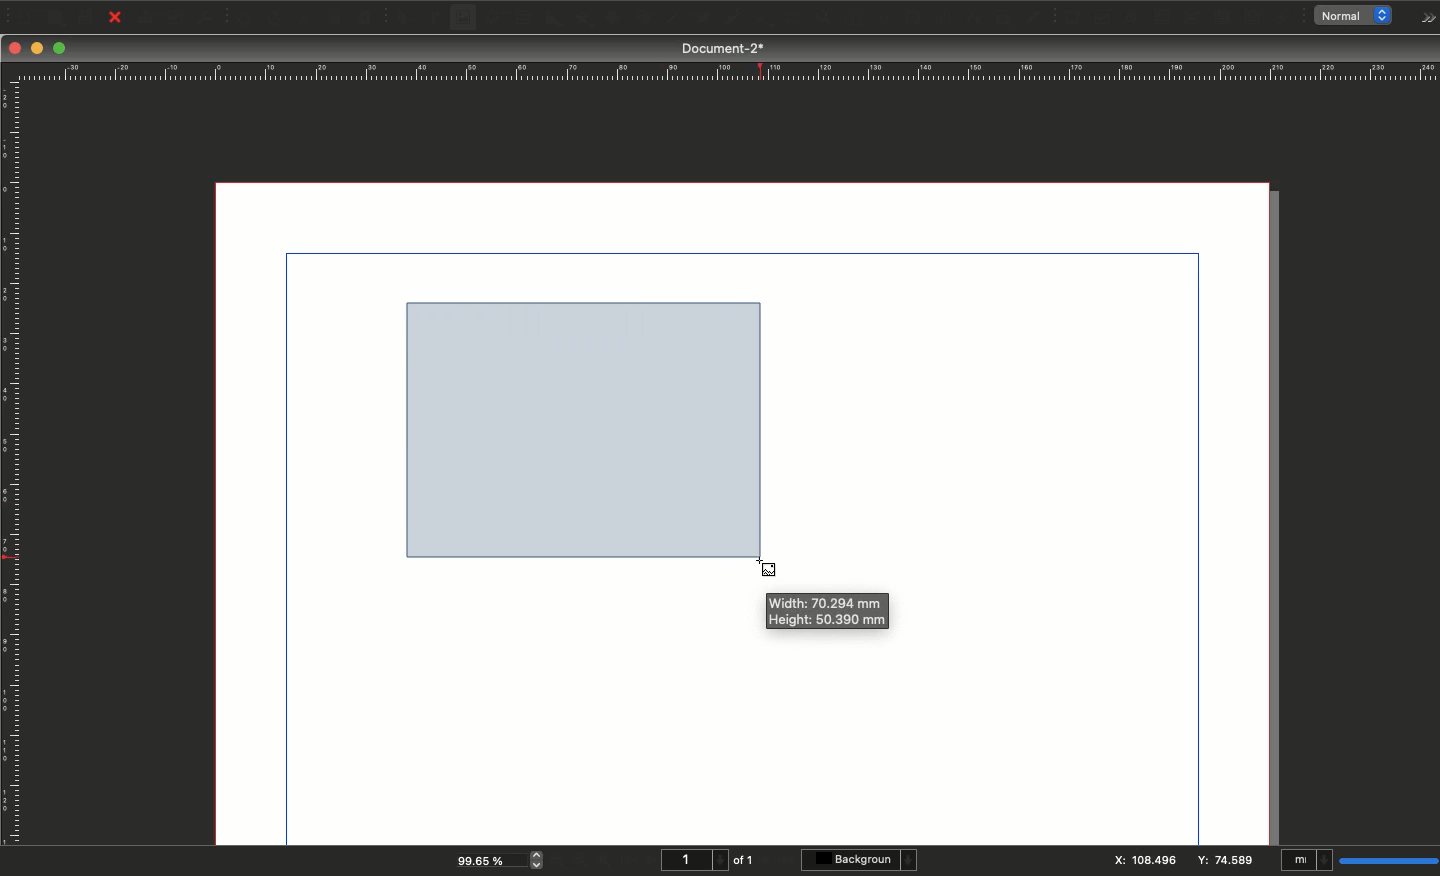 The image size is (1440, 876). What do you see at coordinates (831, 611) in the screenshot?
I see `Width: 70.294 mm height: 50.390 mm` at bounding box center [831, 611].